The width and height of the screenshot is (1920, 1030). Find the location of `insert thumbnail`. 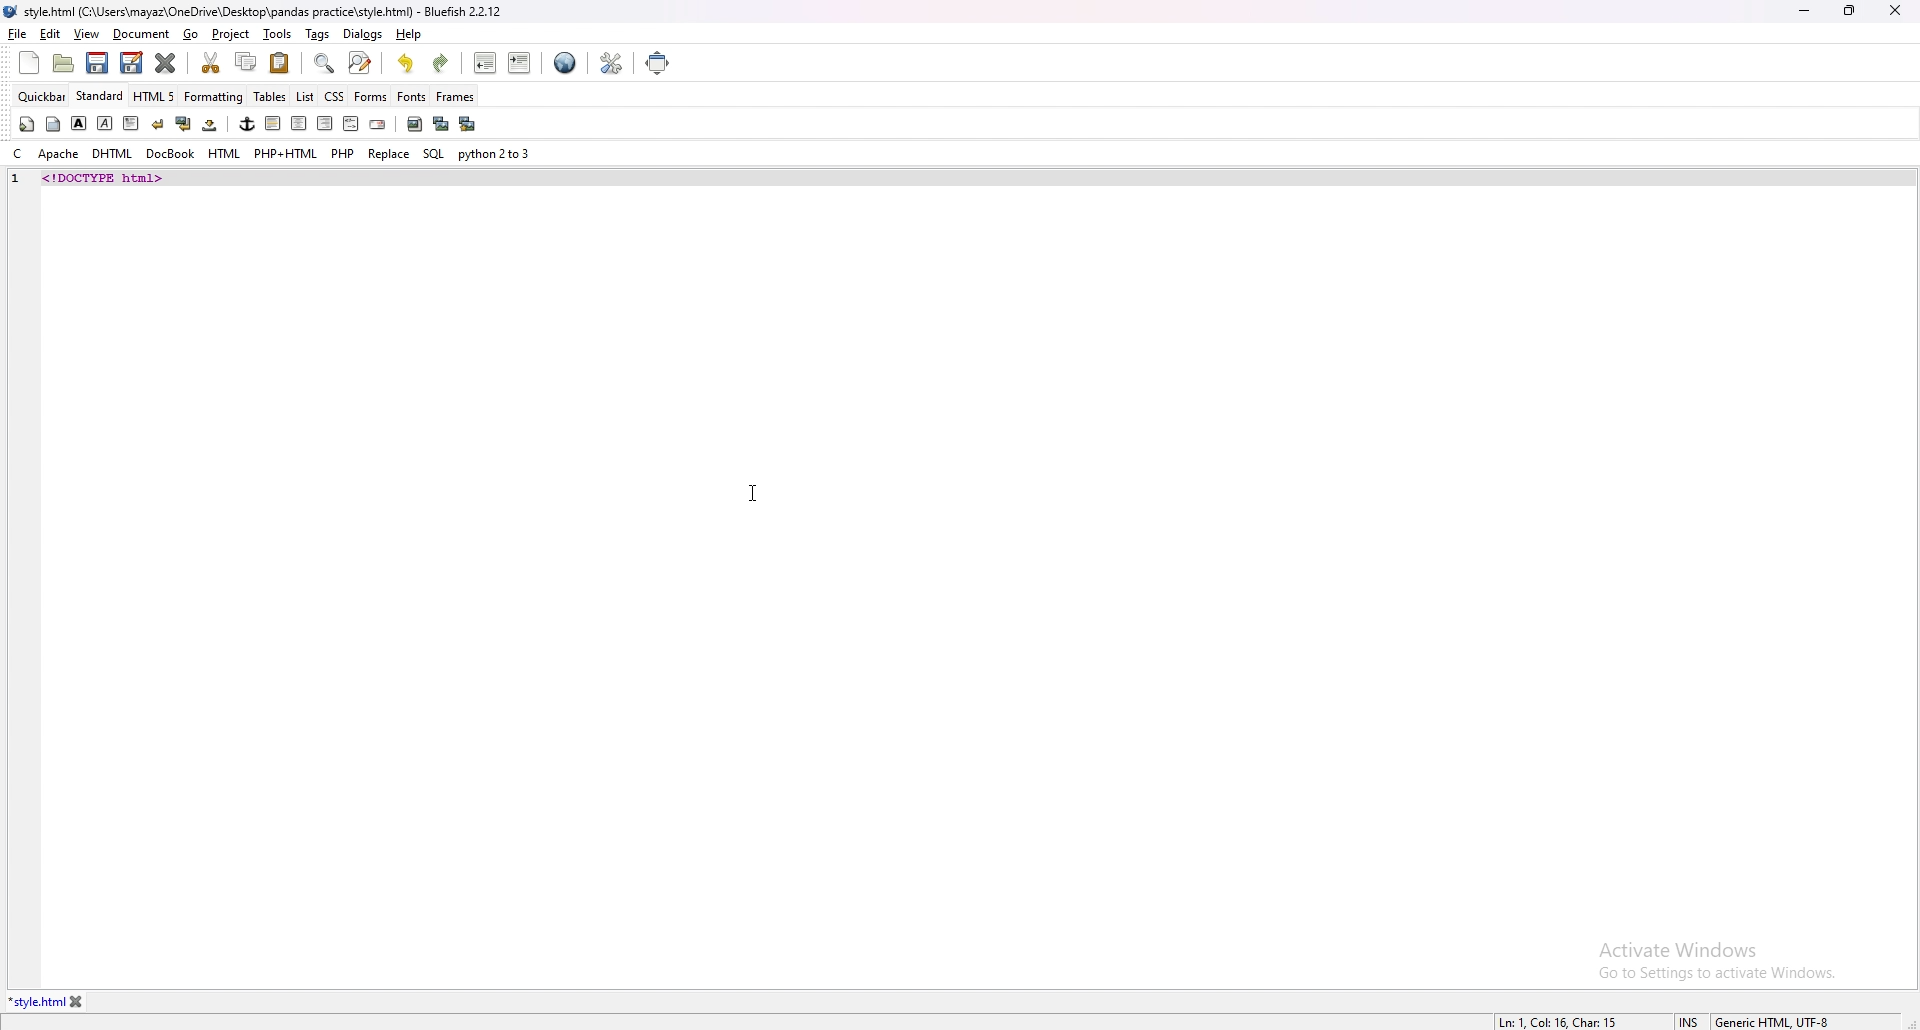

insert thumbnail is located at coordinates (440, 124).